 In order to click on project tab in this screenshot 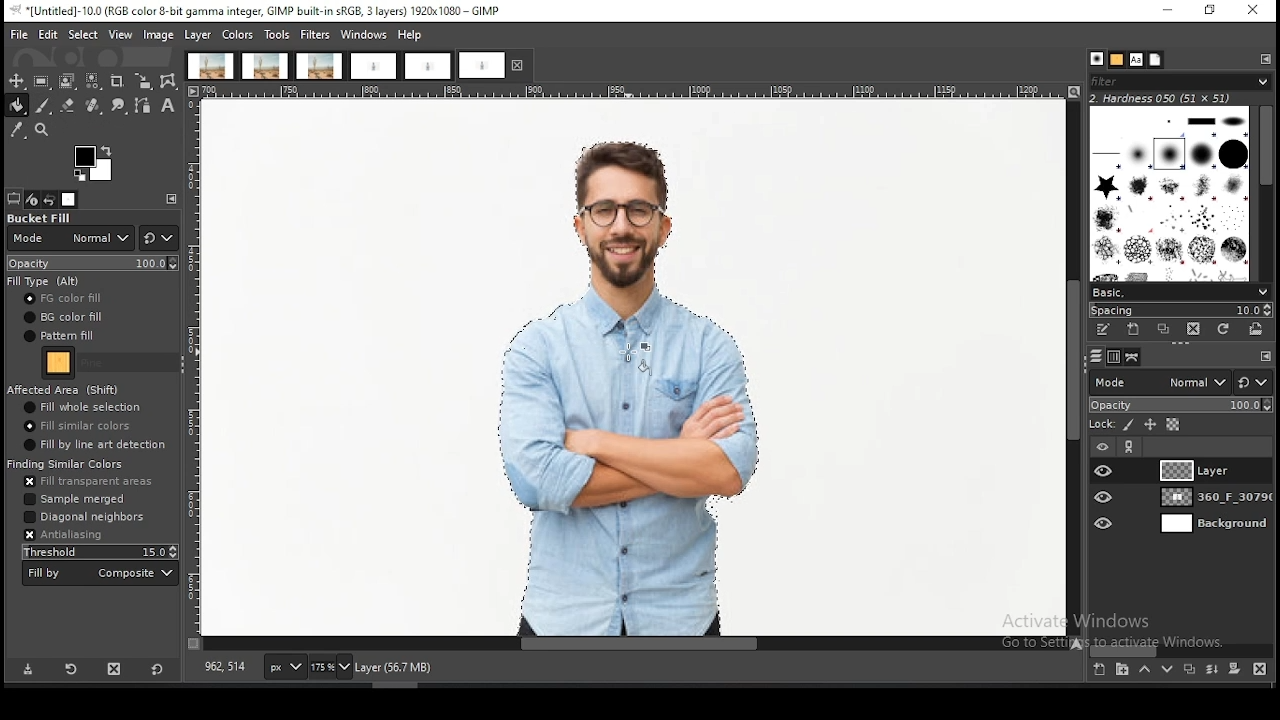, I will do `click(266, 66)`.